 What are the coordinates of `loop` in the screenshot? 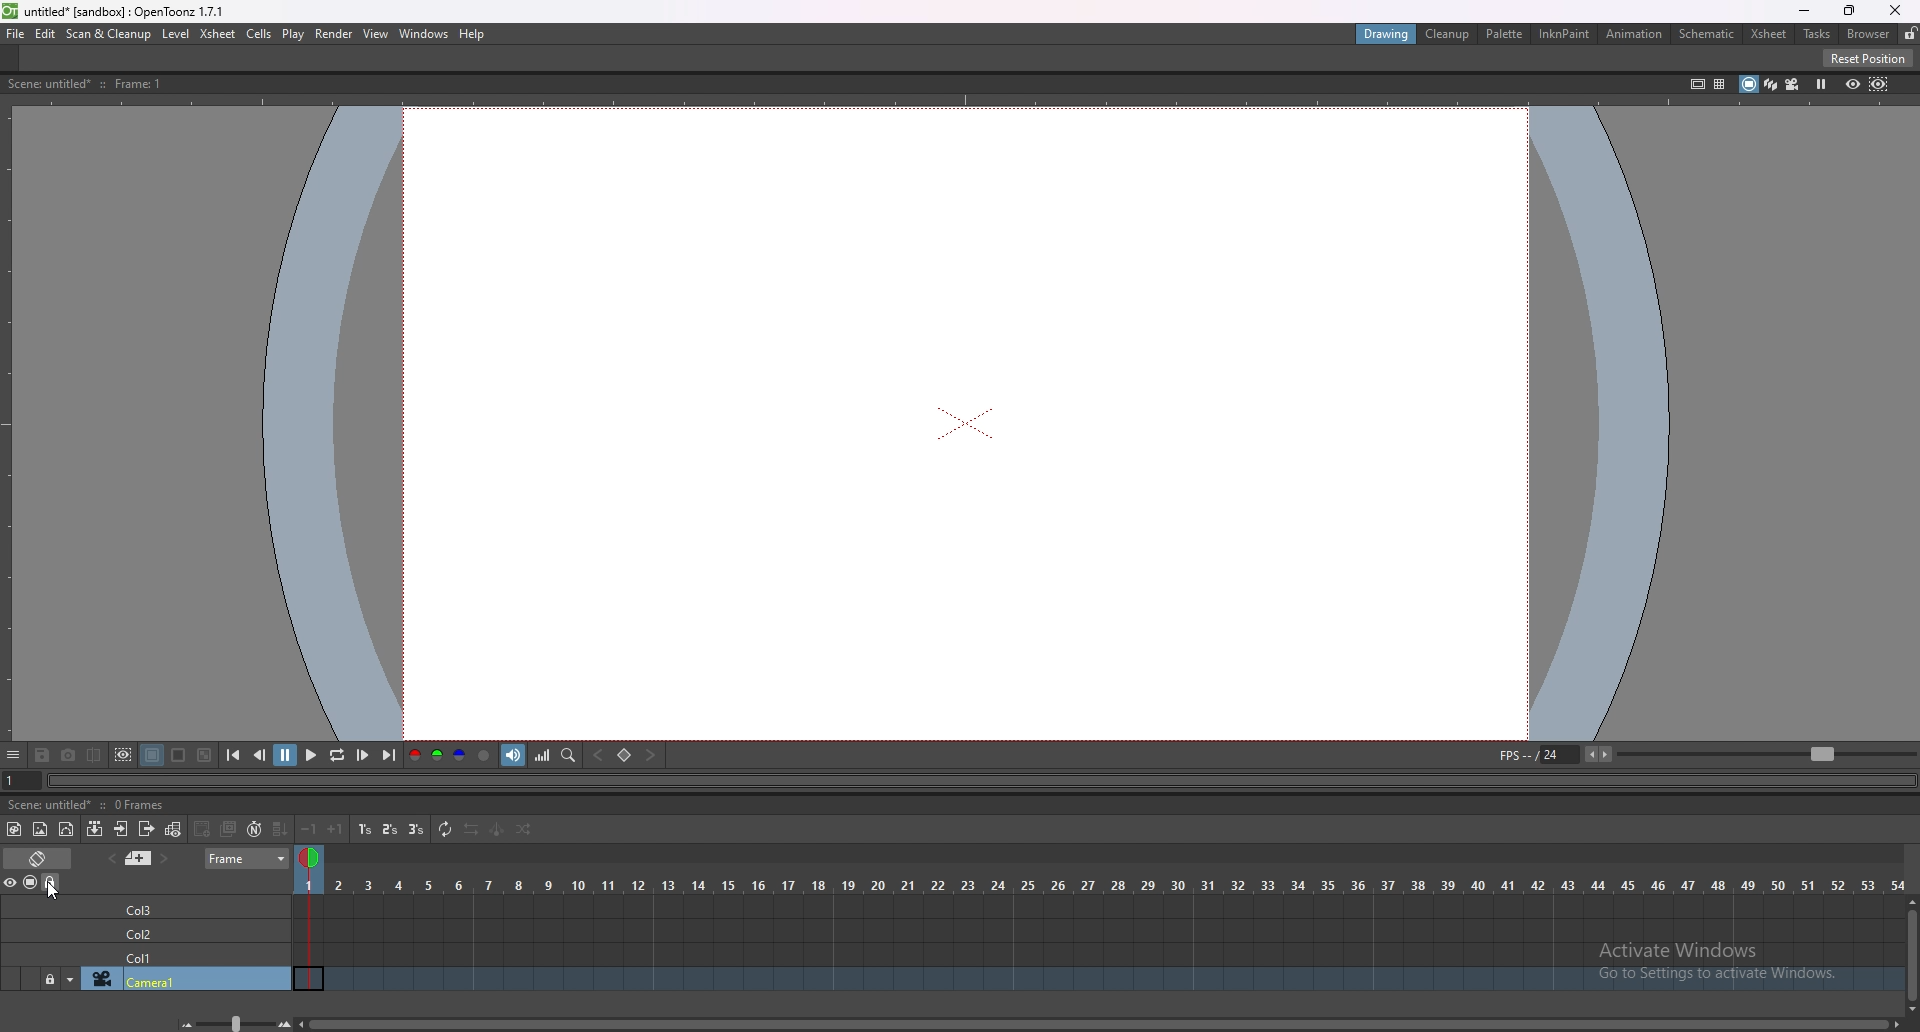 It's located at (336, 756).